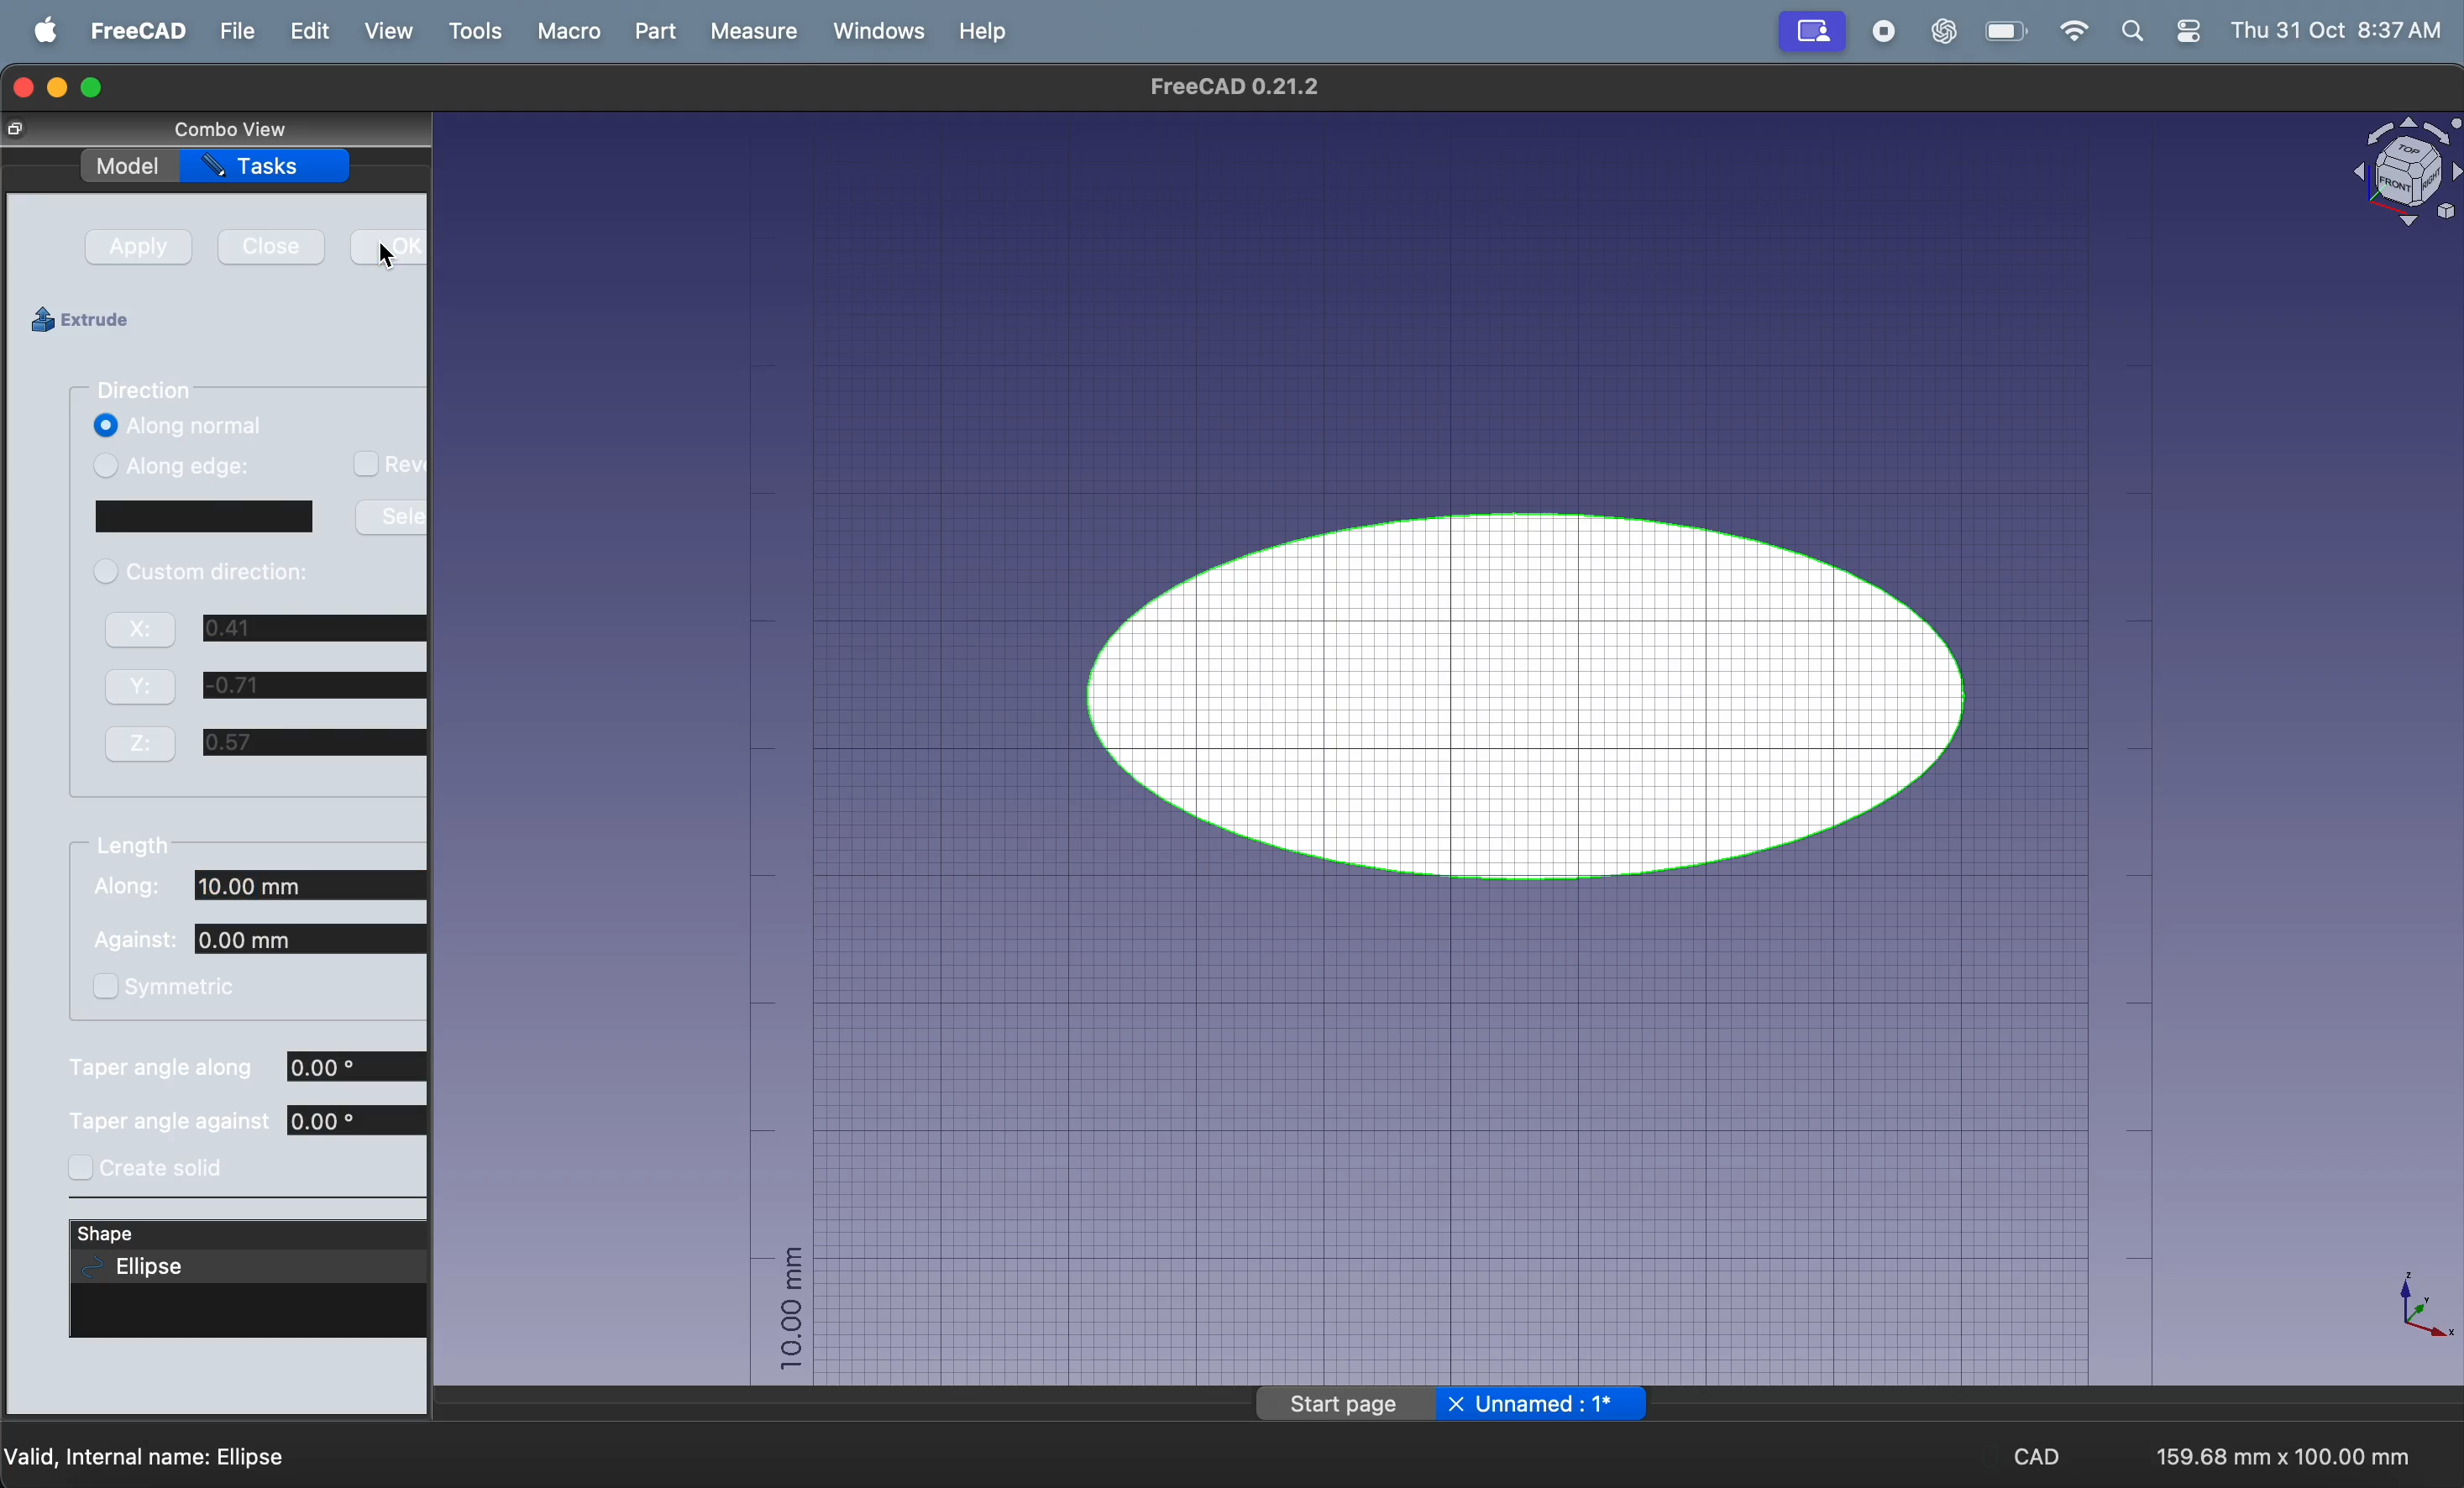 The width and height of the screenshot is (2464, 1488). What do you see at coordinates (2278, 1449) in the screenshot?
I see `159.68mm * 100.mm` at bounding box center [2278, 1449].